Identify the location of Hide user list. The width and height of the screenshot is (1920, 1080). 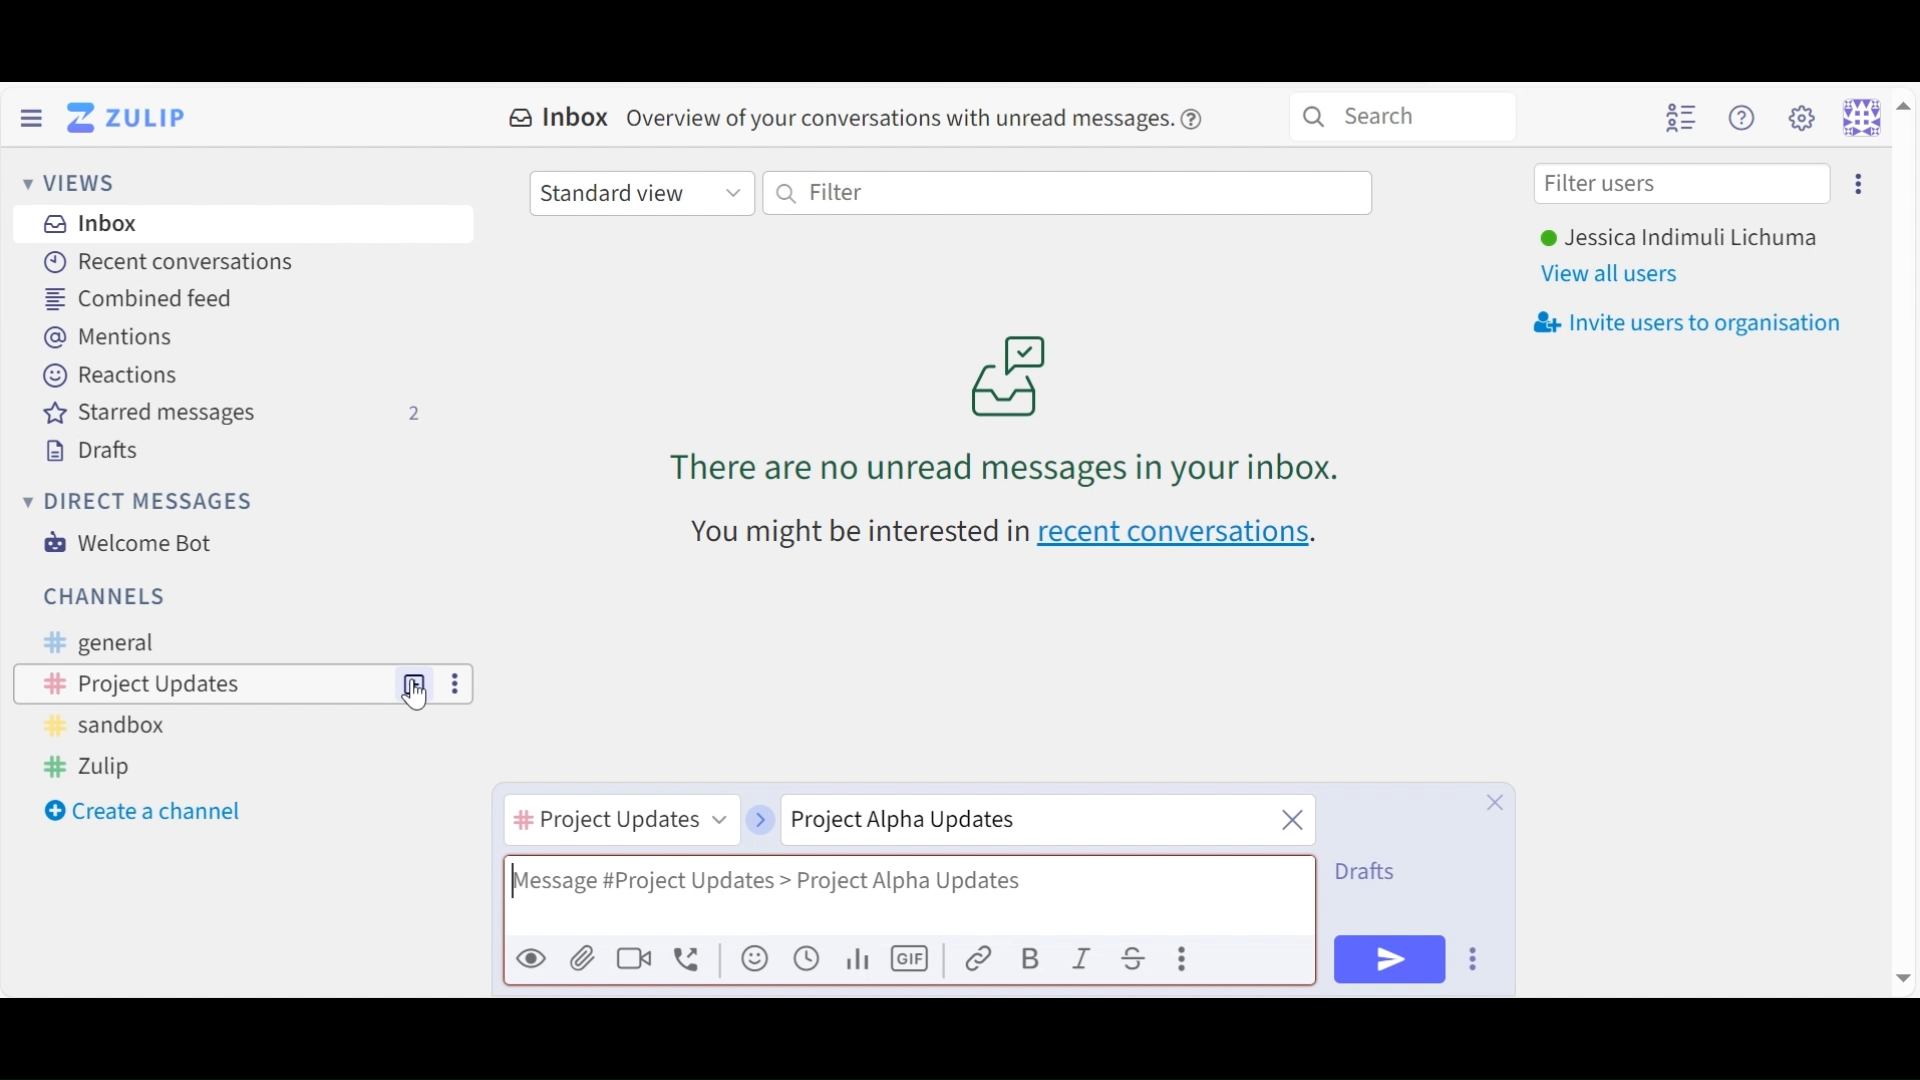
(1681, 117).